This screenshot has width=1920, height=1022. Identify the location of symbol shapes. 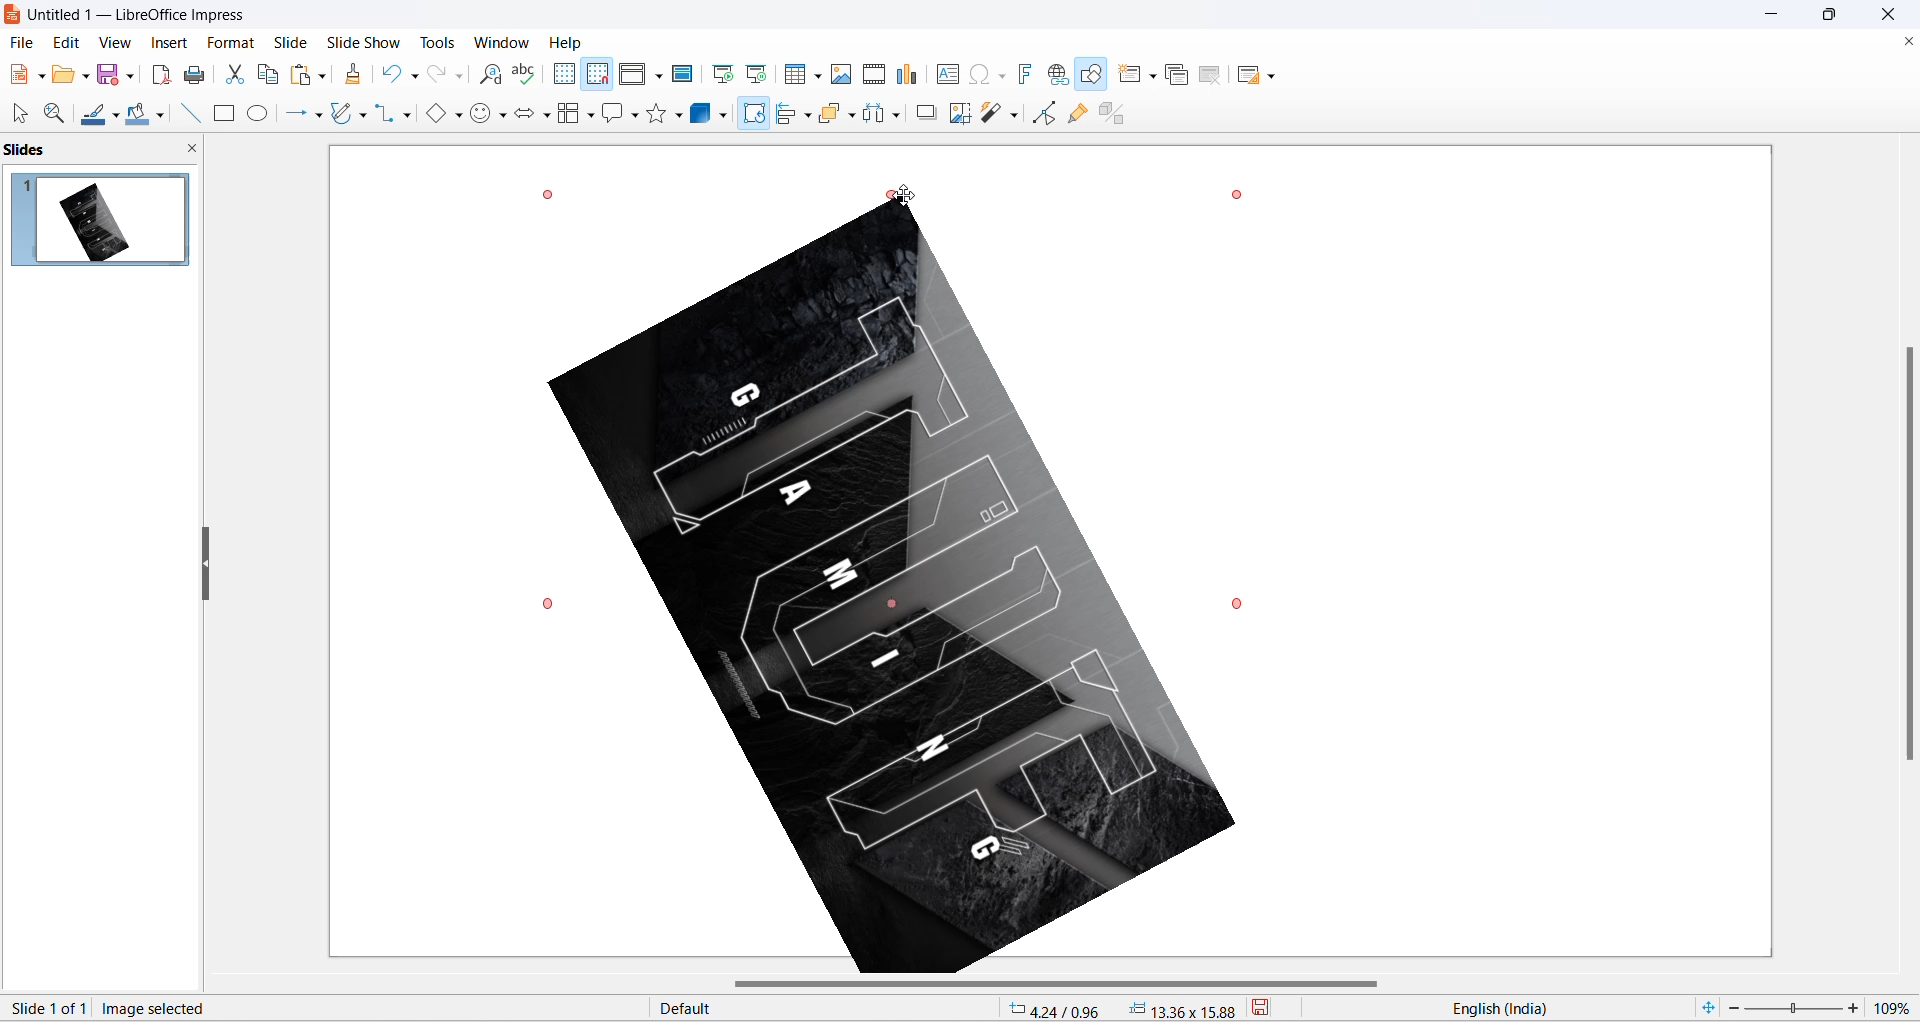
(505, 118).